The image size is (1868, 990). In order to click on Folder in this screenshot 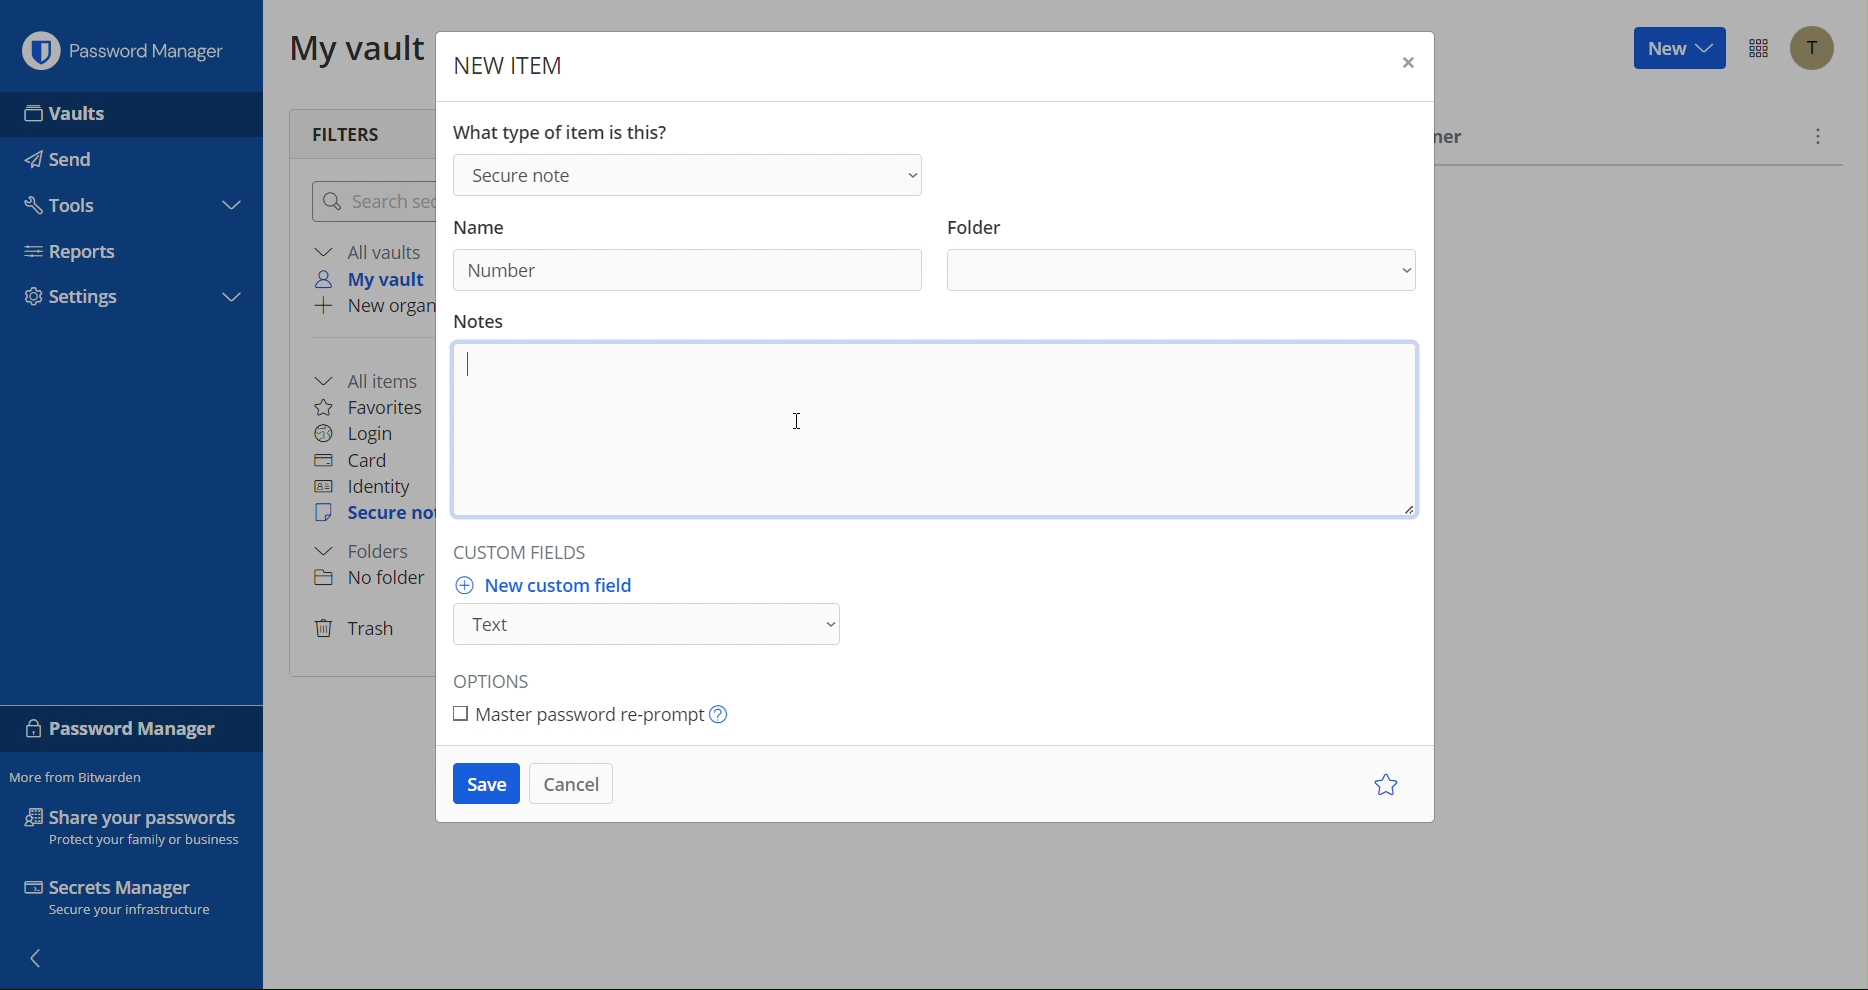, I will do `click(1180, 255)`.